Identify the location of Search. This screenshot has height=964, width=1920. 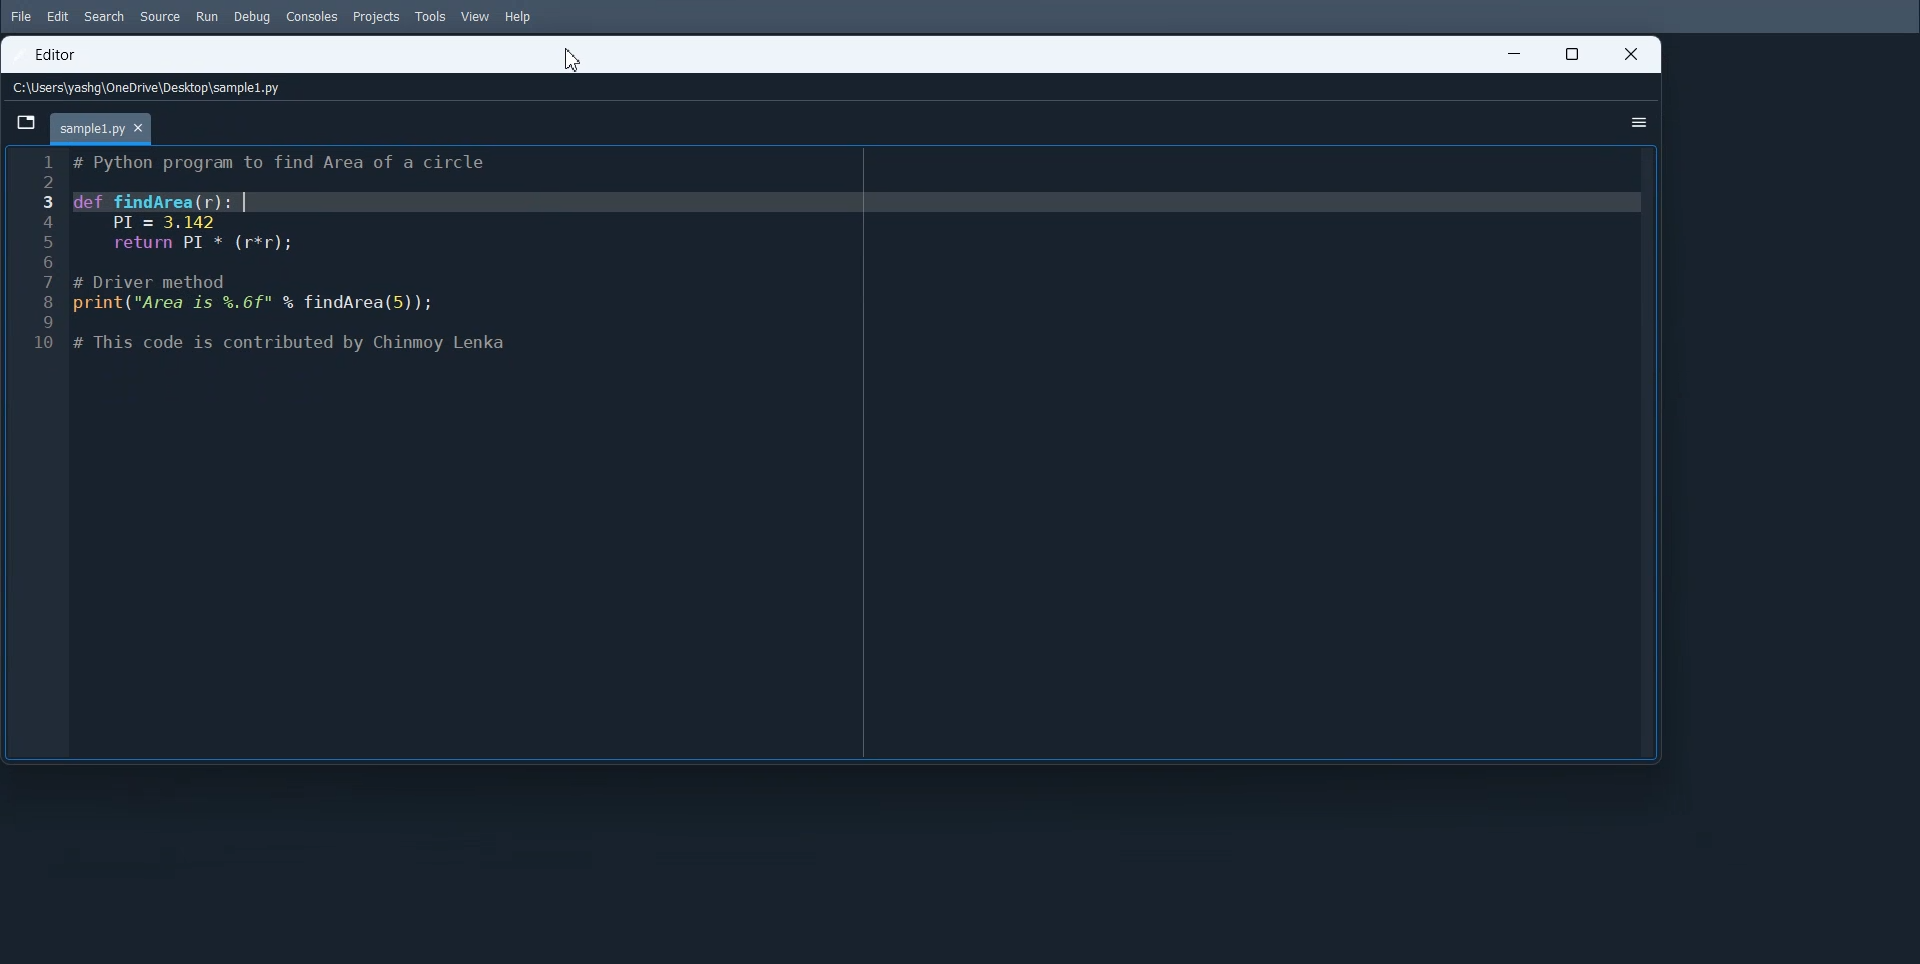
(104, 17).